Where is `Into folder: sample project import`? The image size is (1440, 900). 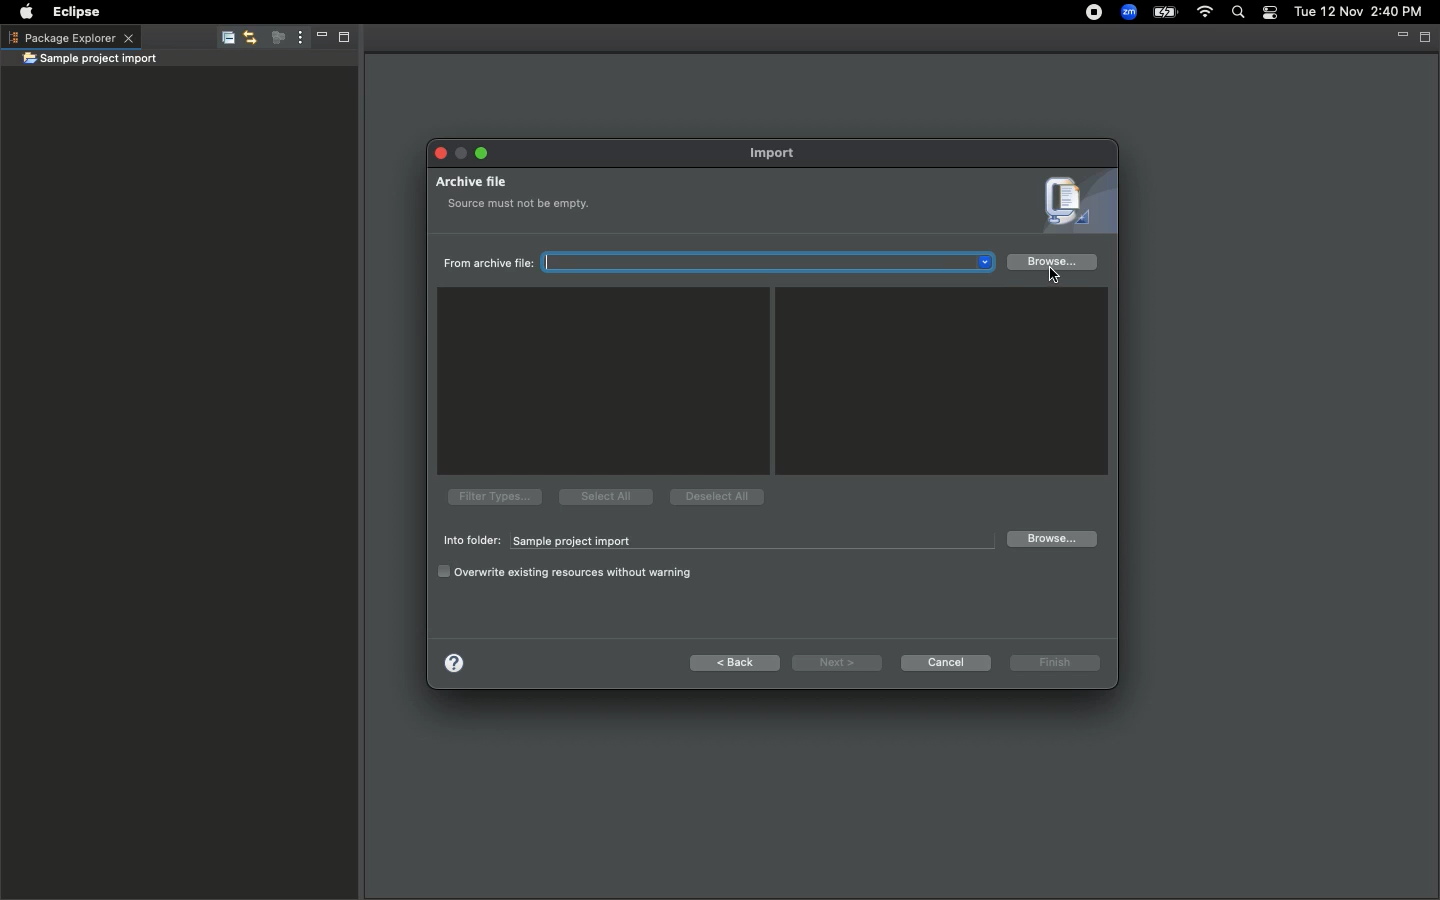
Into folder: sample project import is located at coordinates (712, 541).